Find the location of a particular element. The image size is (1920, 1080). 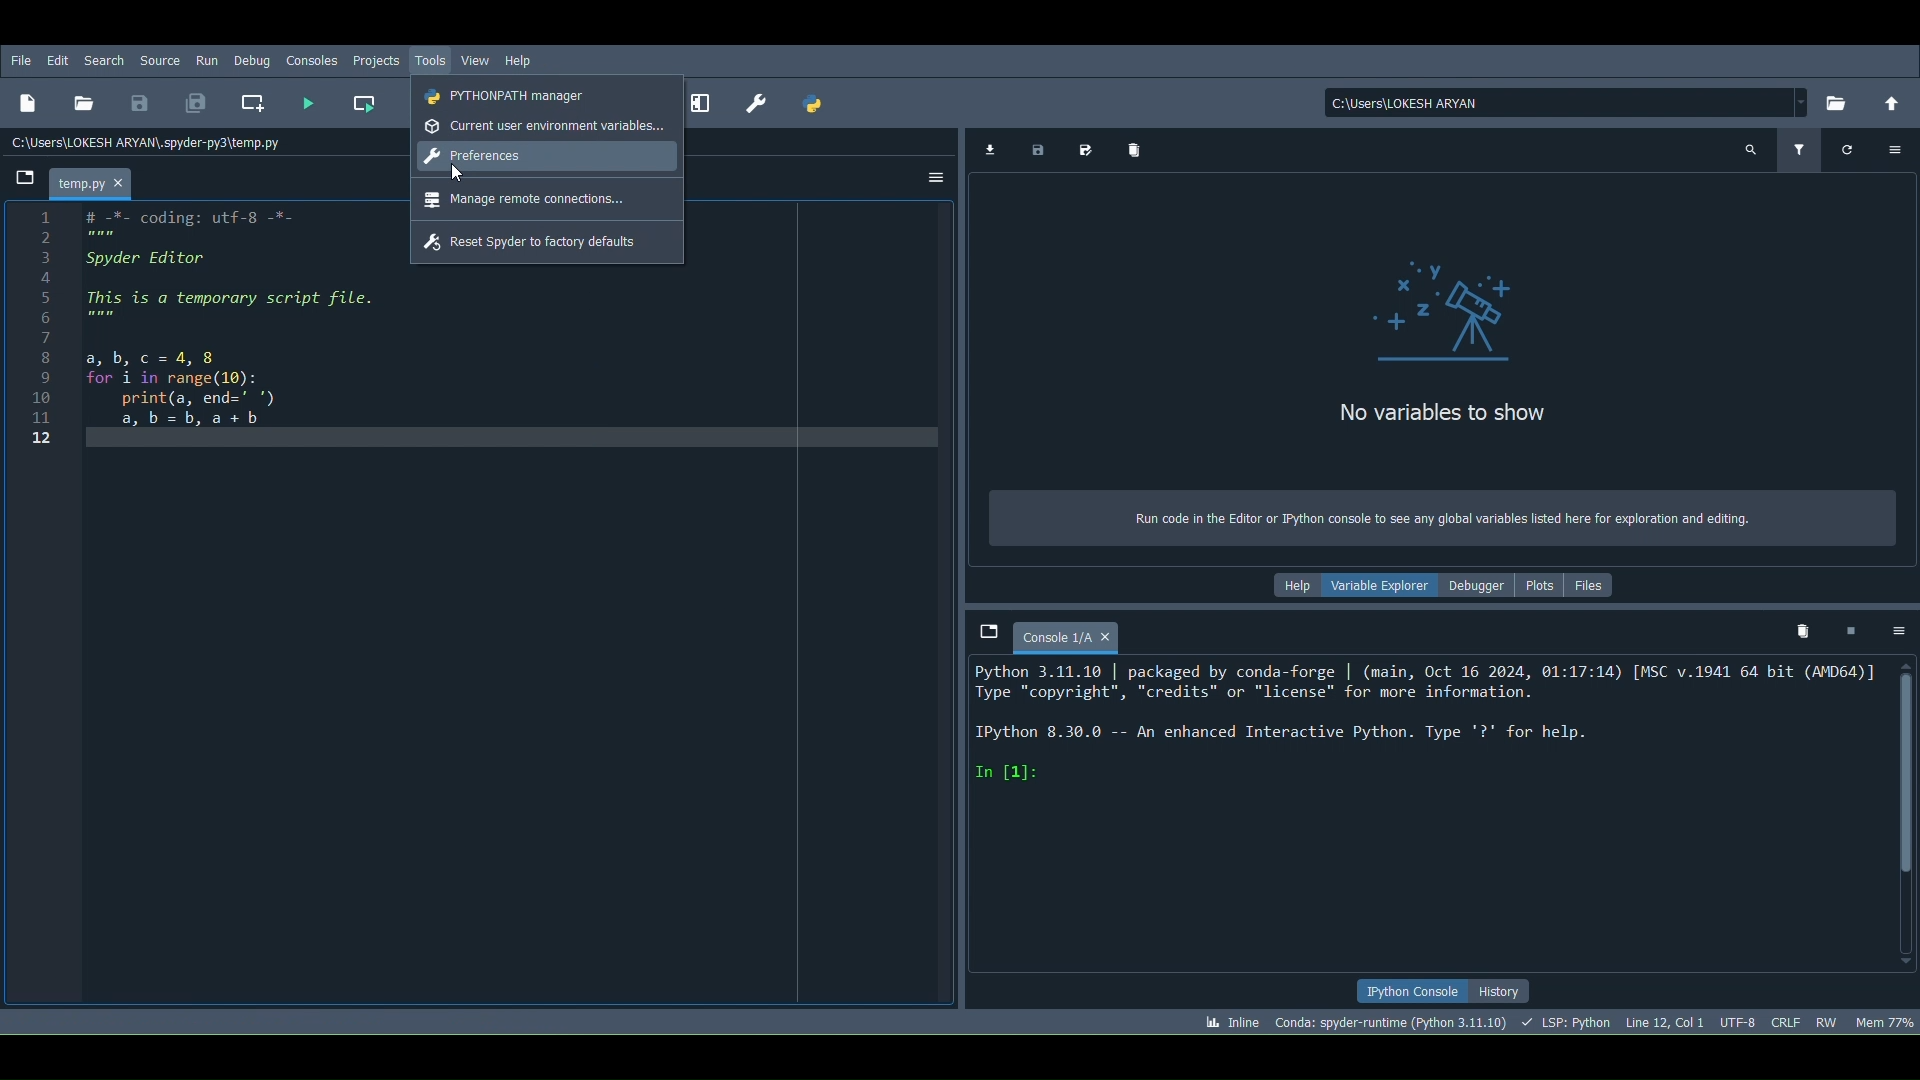

Manage remote connections is located at coordinates (532, 199).